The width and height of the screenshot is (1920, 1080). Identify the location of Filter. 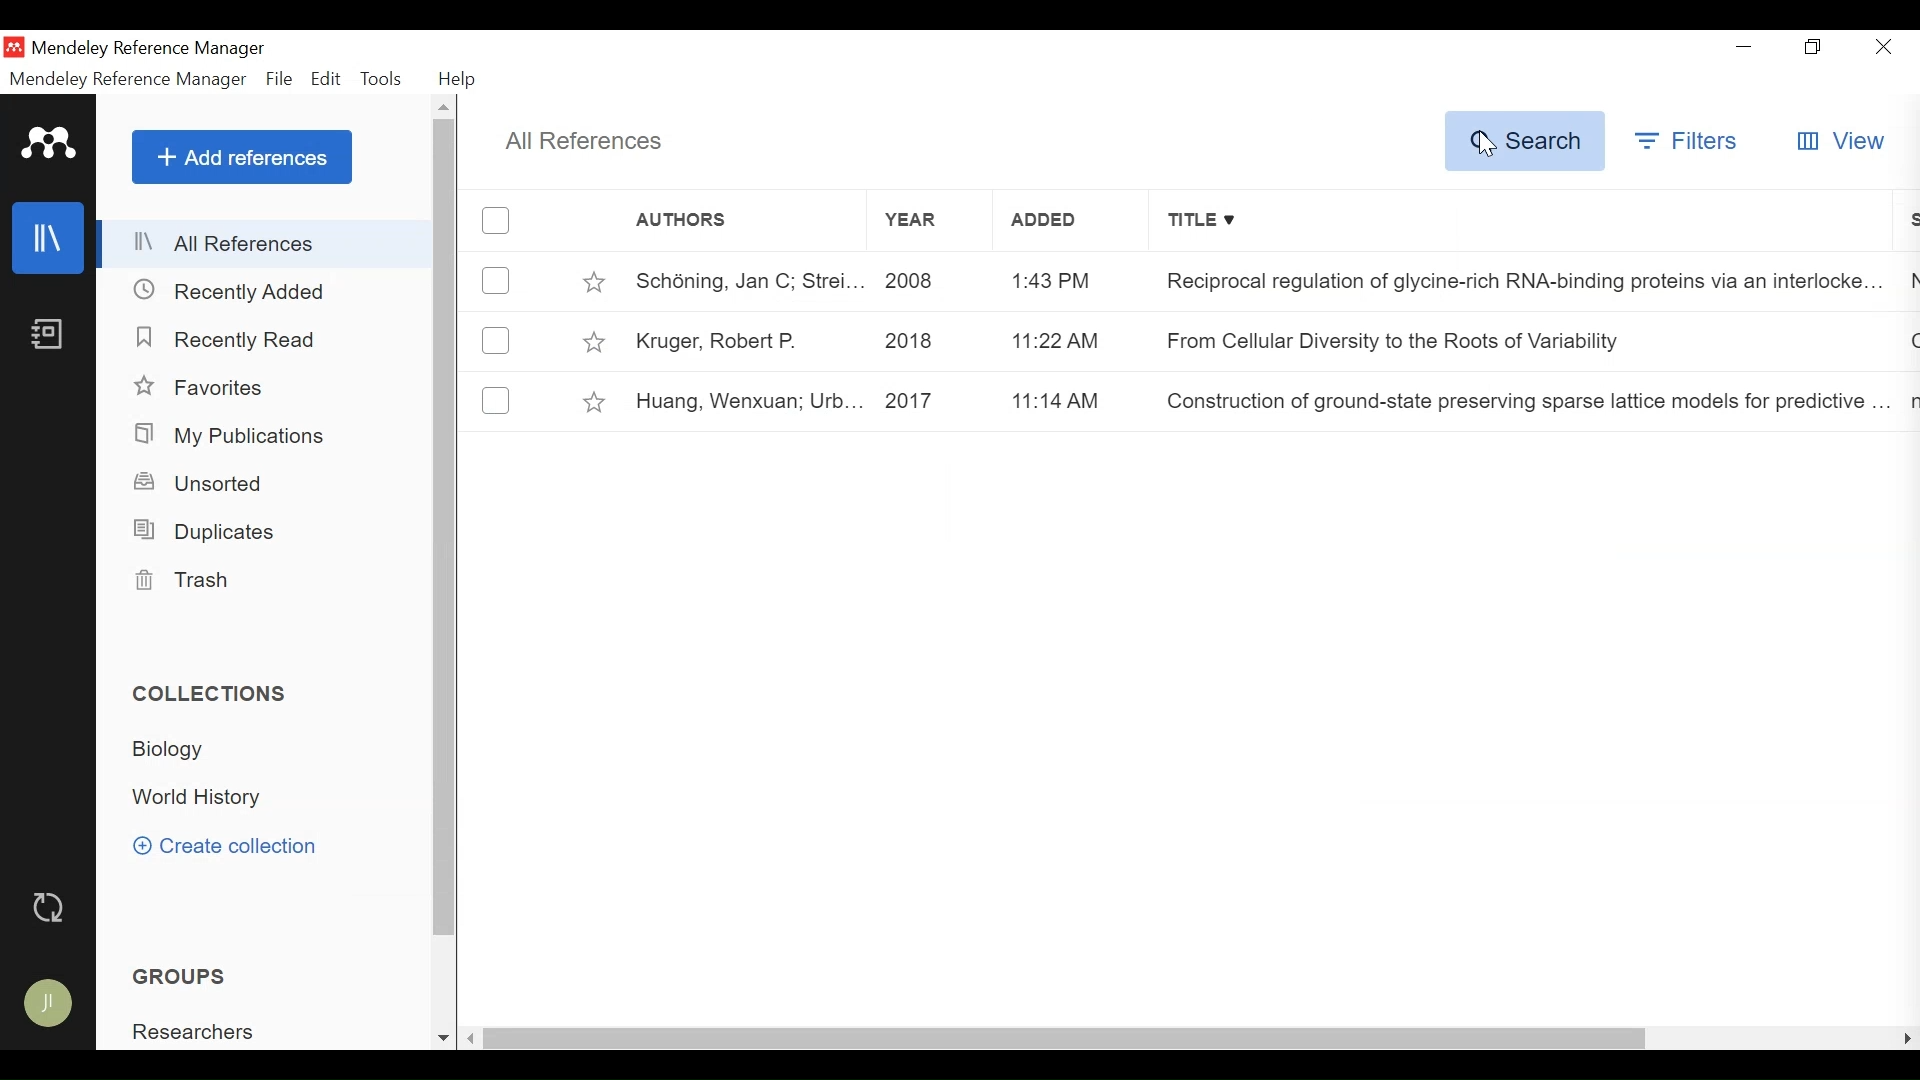
(1688, 144).